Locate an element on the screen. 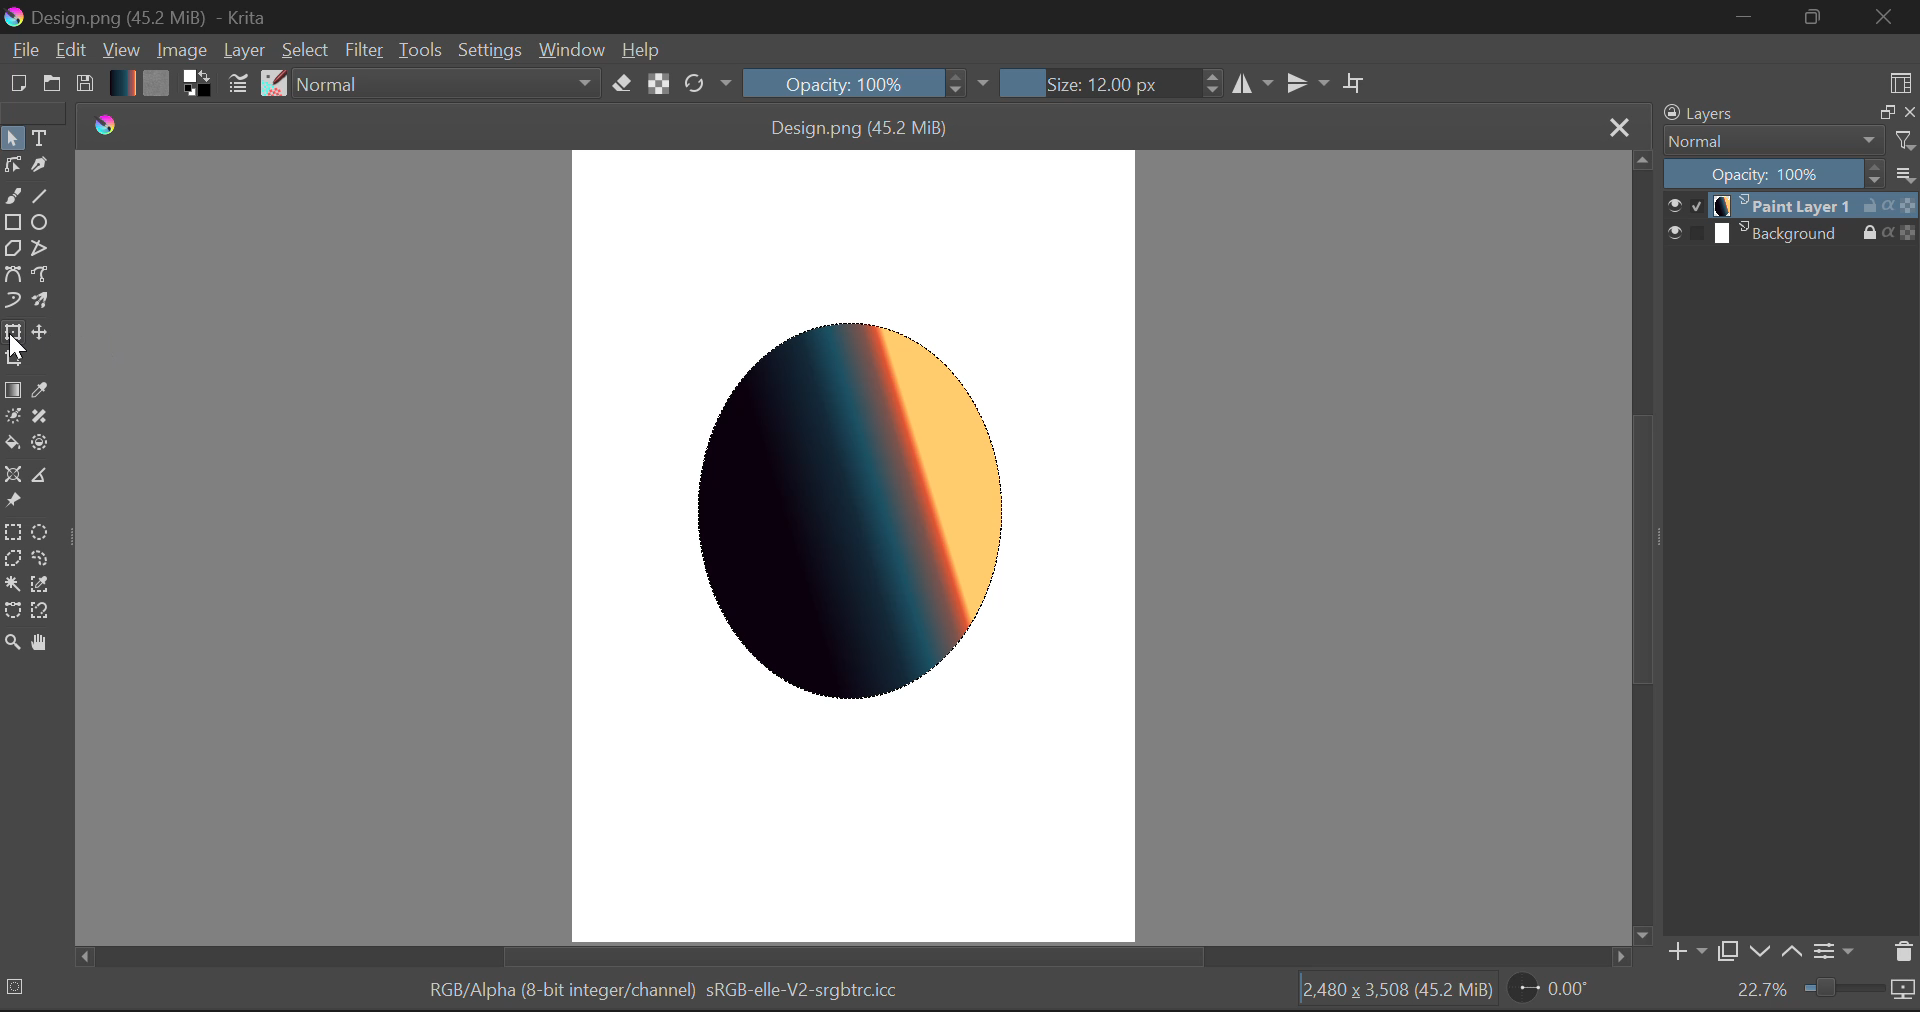 This screenshot has width=1920, height=1012. Settings is located at coordinates (1838, 953).